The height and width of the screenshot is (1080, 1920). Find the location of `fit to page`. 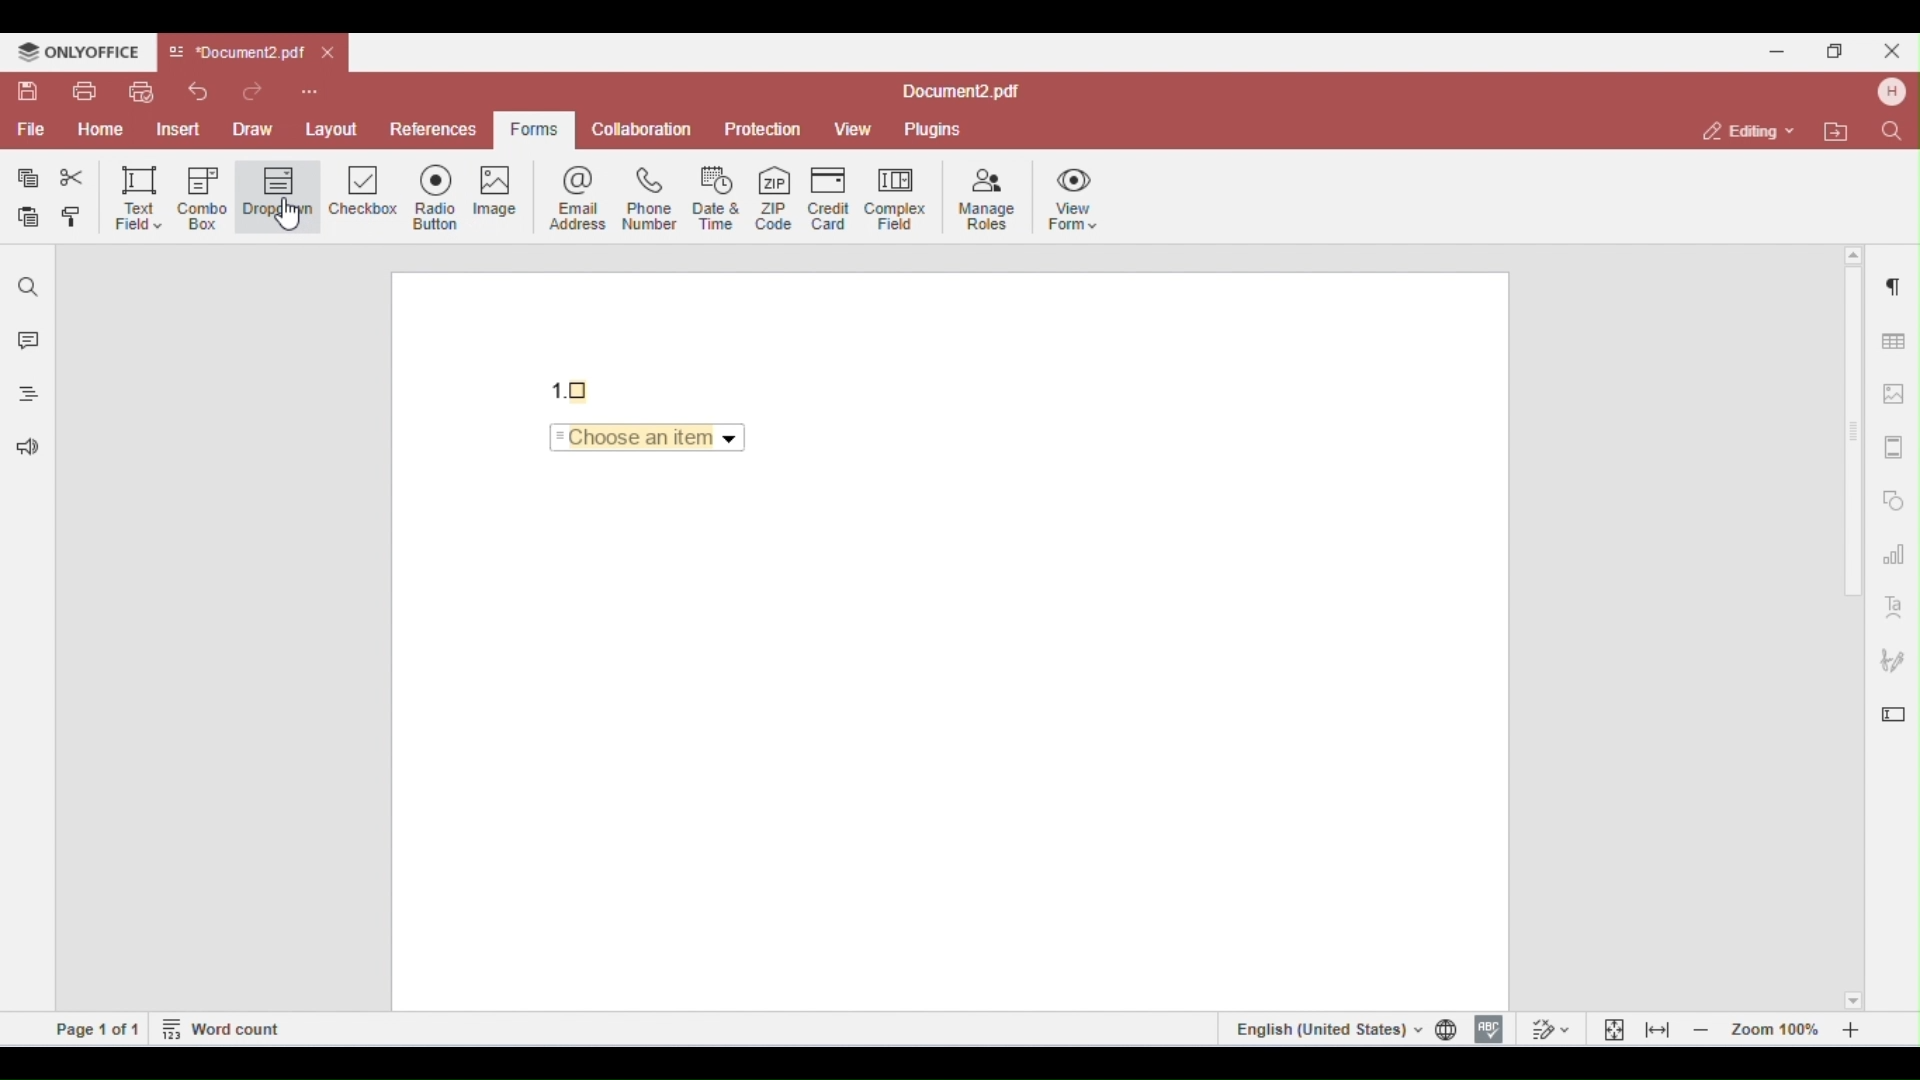

fit to page is located at coordinates (1615, 1028).